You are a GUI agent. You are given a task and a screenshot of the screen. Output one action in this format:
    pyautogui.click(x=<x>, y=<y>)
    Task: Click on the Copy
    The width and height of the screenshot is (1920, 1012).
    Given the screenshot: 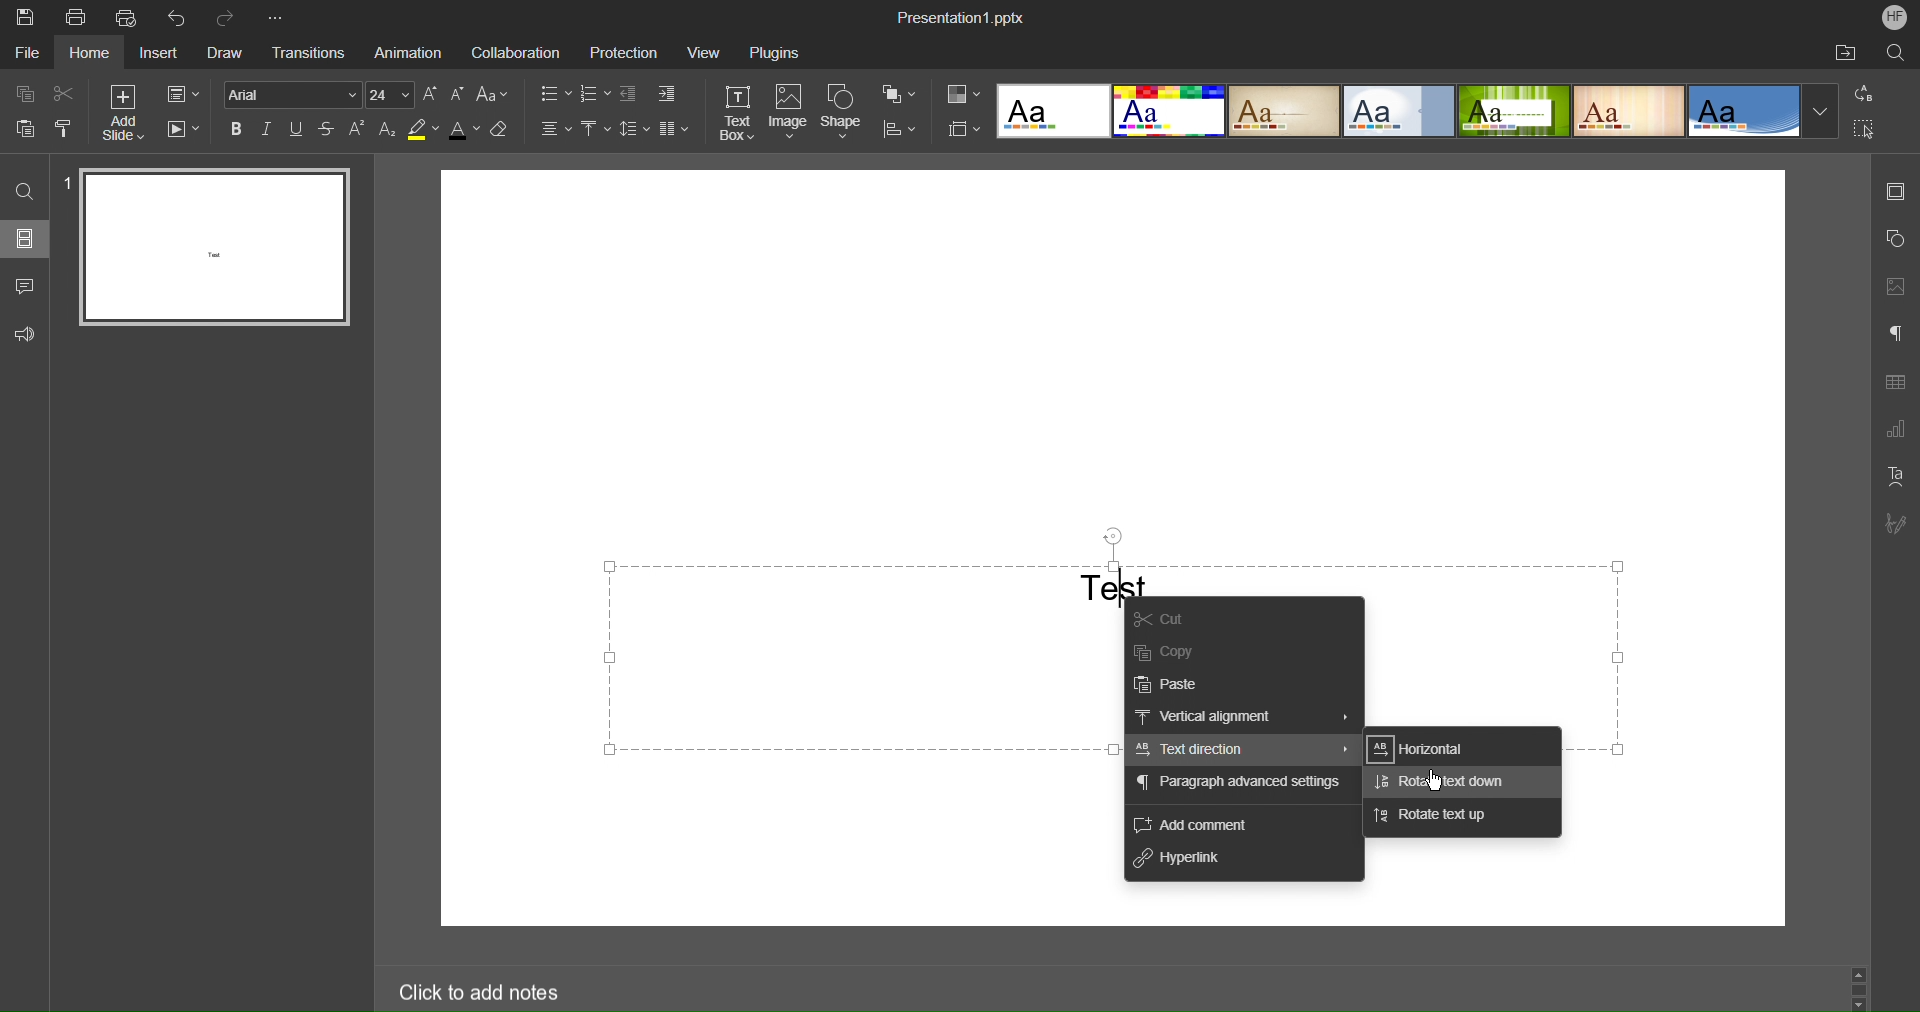 What is the action you would take?
    pyautogui.click(x=29, y=93)
    